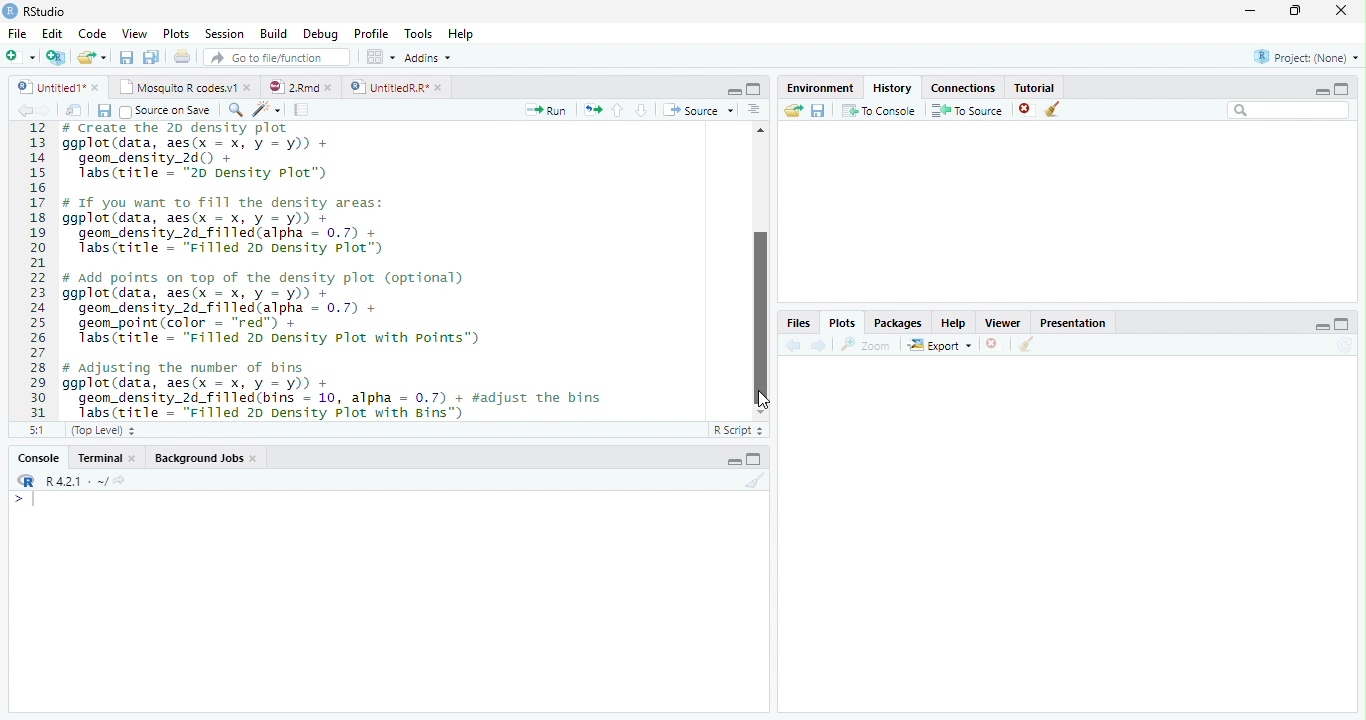  Describe the element at coordinates (1053, 110) in the screenshot. I see `clear` at that location.